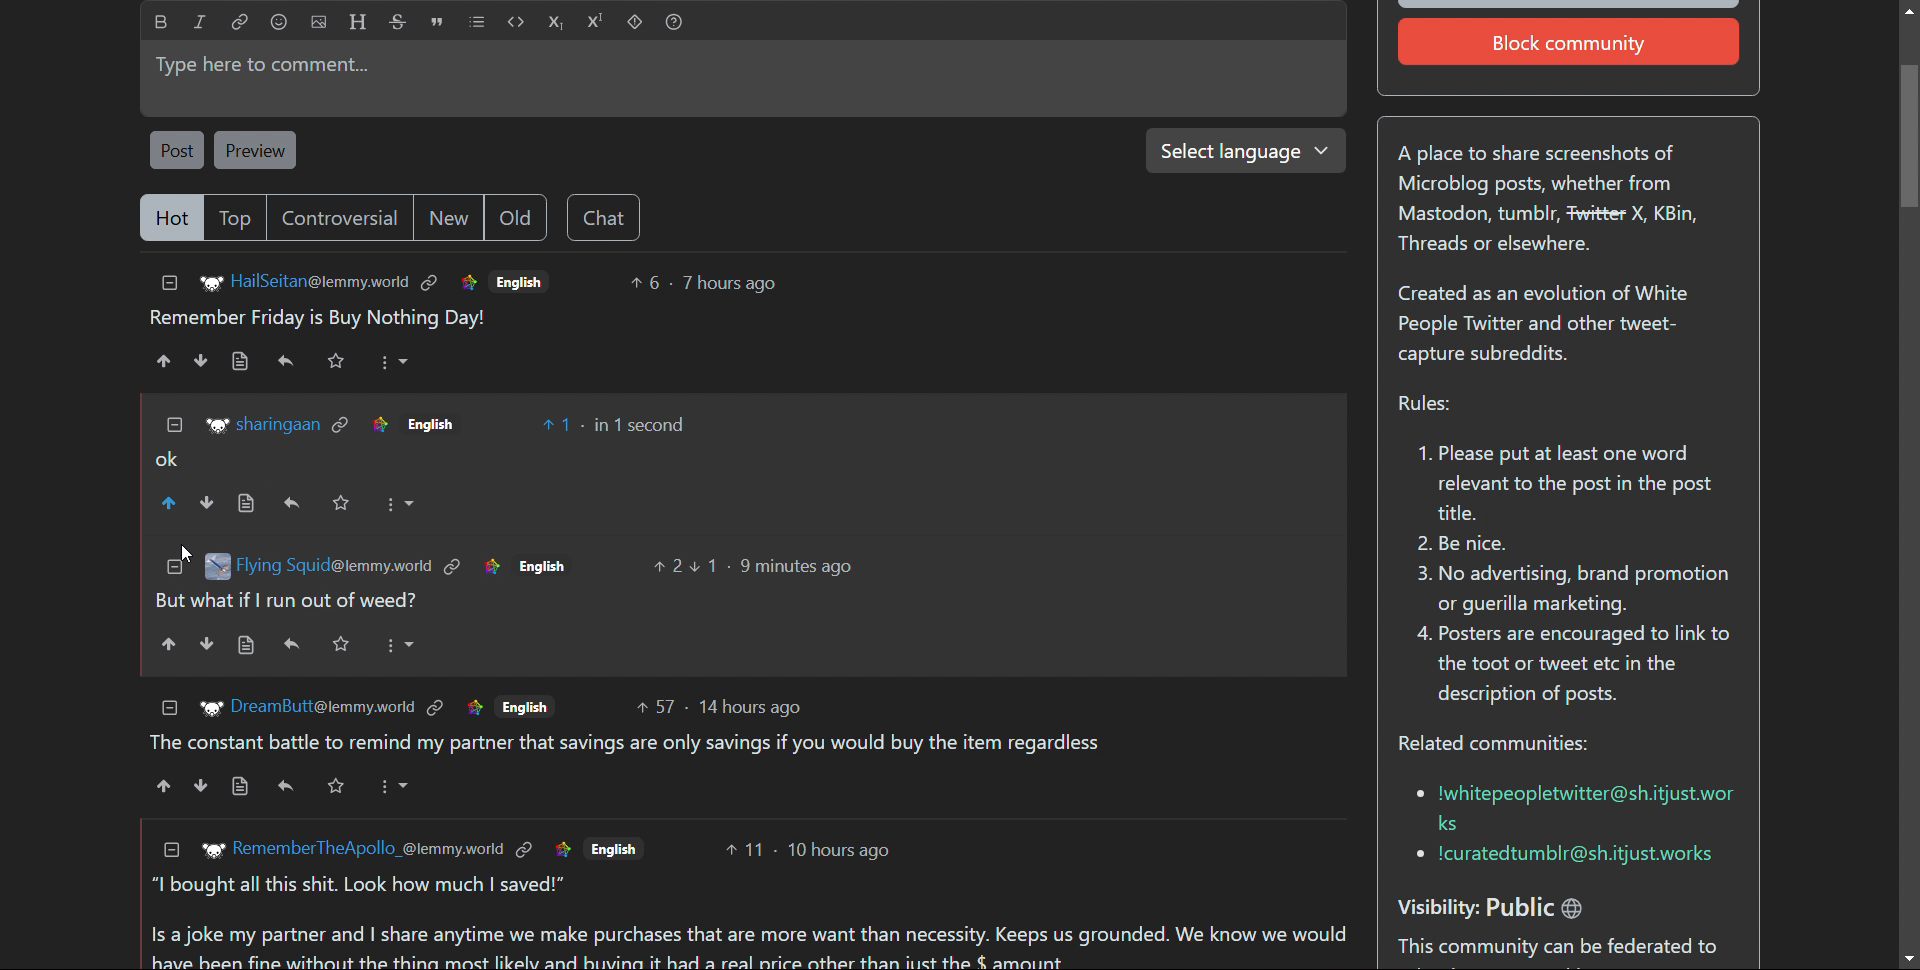  Describe the element at coordinates (729, 283) in the screenshot. I see `time of posting` at that location.